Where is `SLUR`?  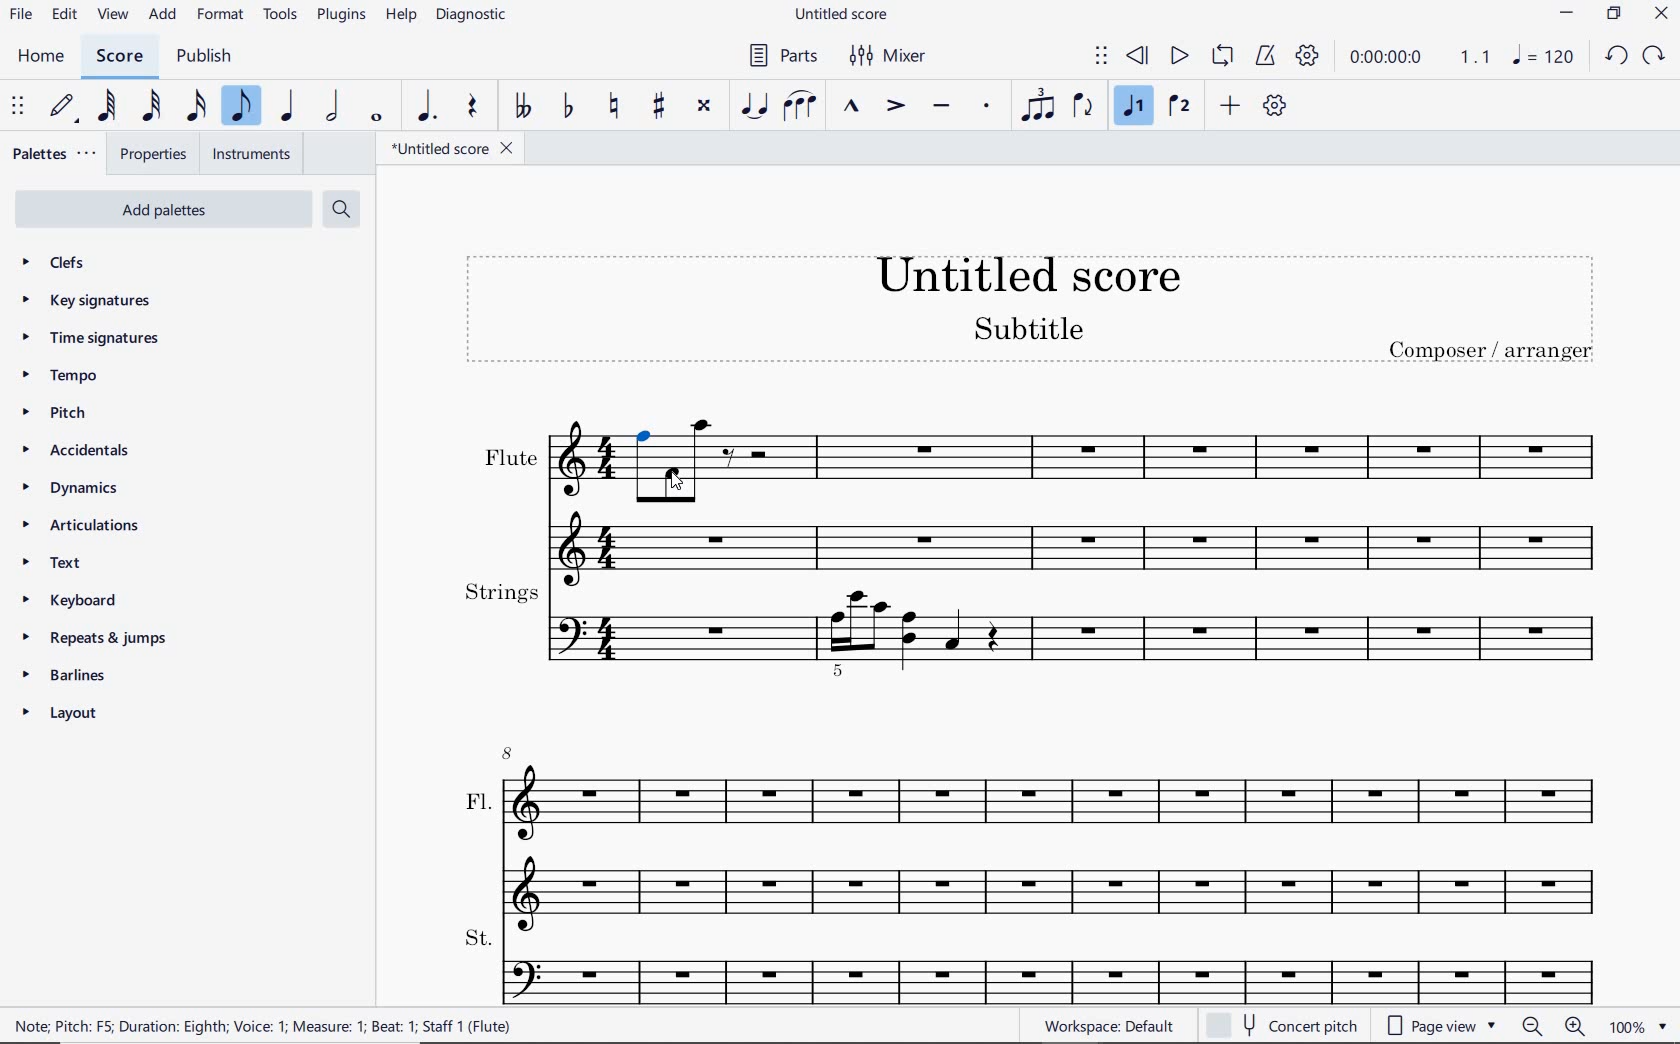
SLUR is located at coordinates (800, 107).